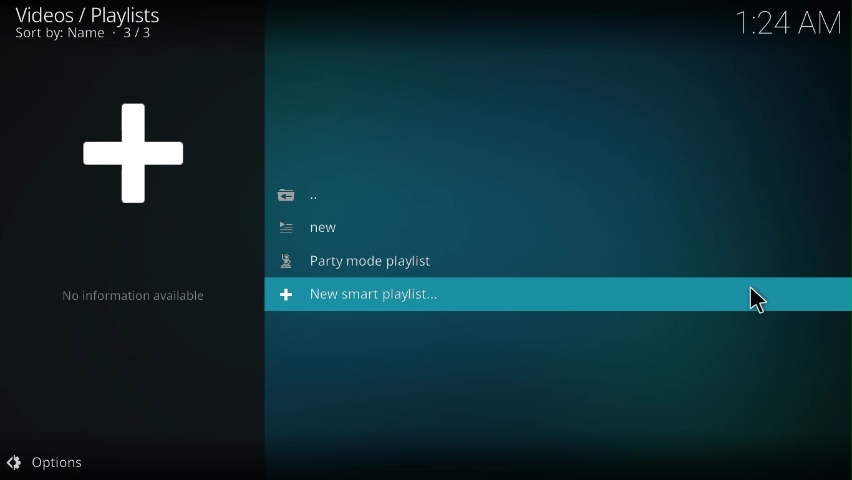 The image size is (852, 480). I want to click on new smart playlist, so click(363, 296).